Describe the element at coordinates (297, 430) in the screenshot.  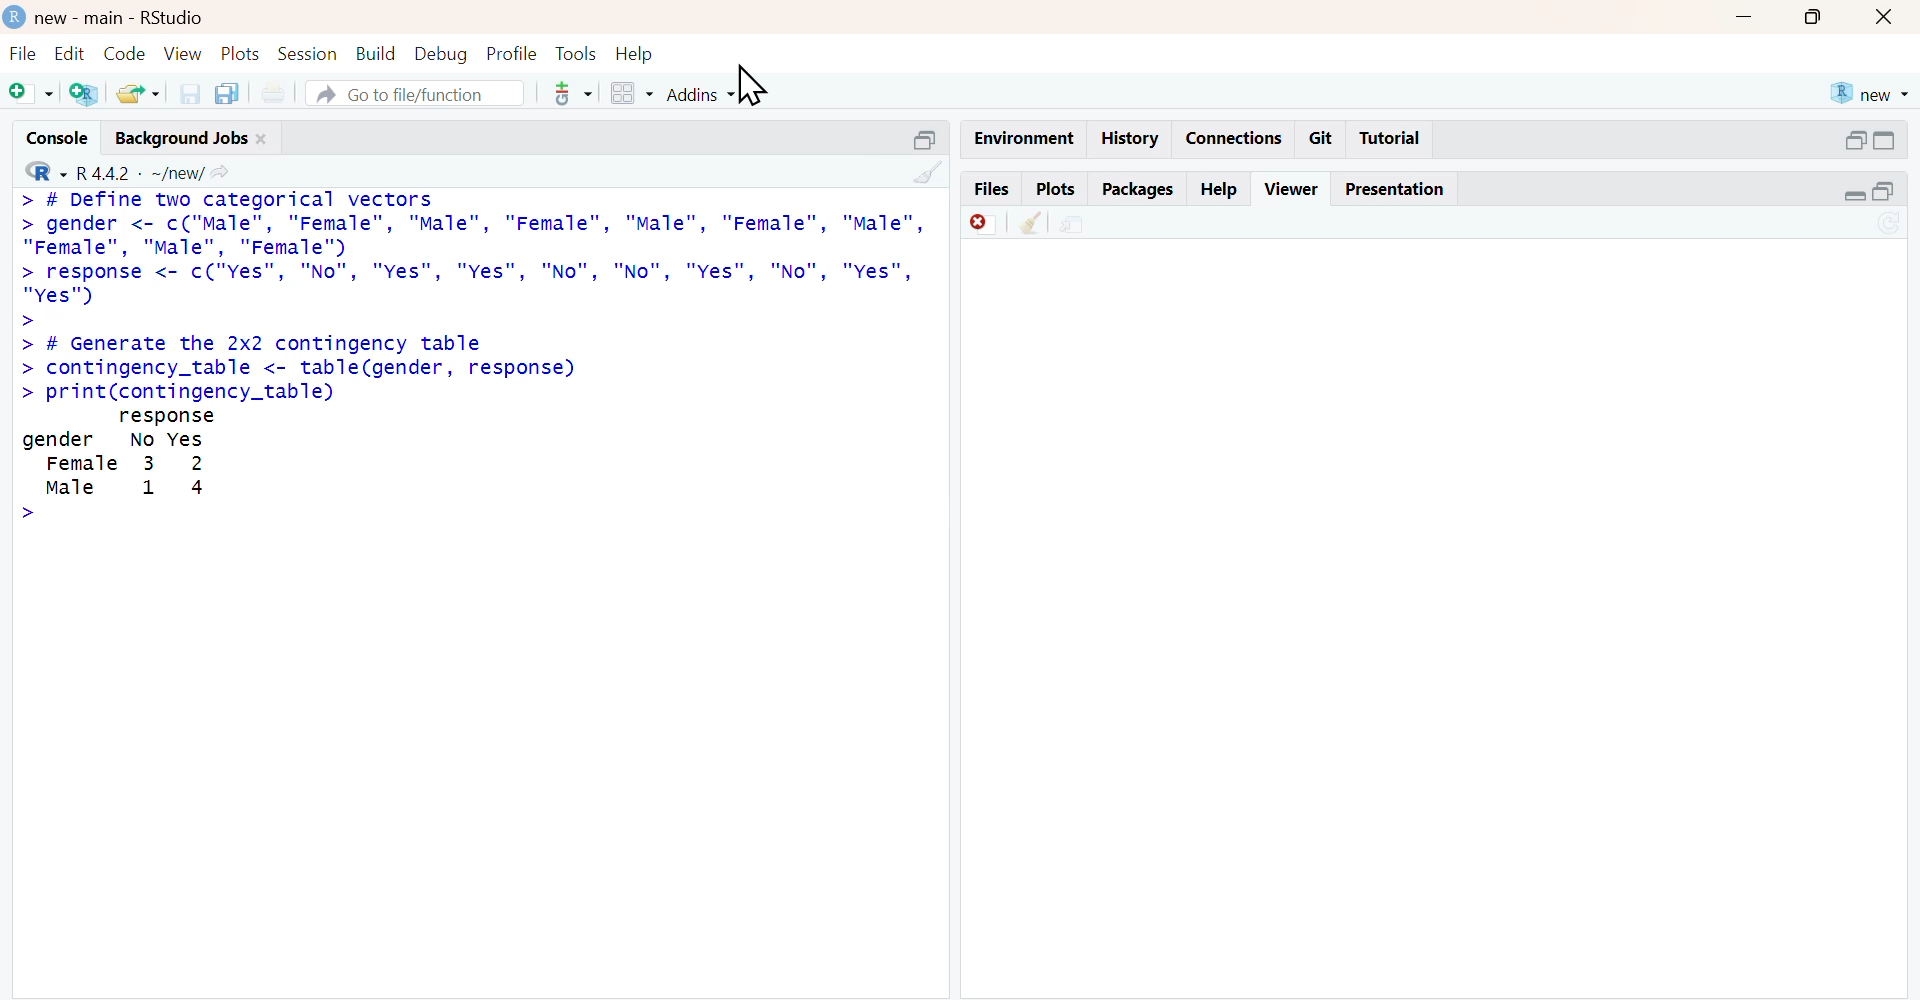
I see `> # Generate the 2x2 contingency table
> contingency_table <- table(gender, response)
> print(contingency_table)
response

gender No Yes

Female 3 2

Male 1 4
>` at that location.